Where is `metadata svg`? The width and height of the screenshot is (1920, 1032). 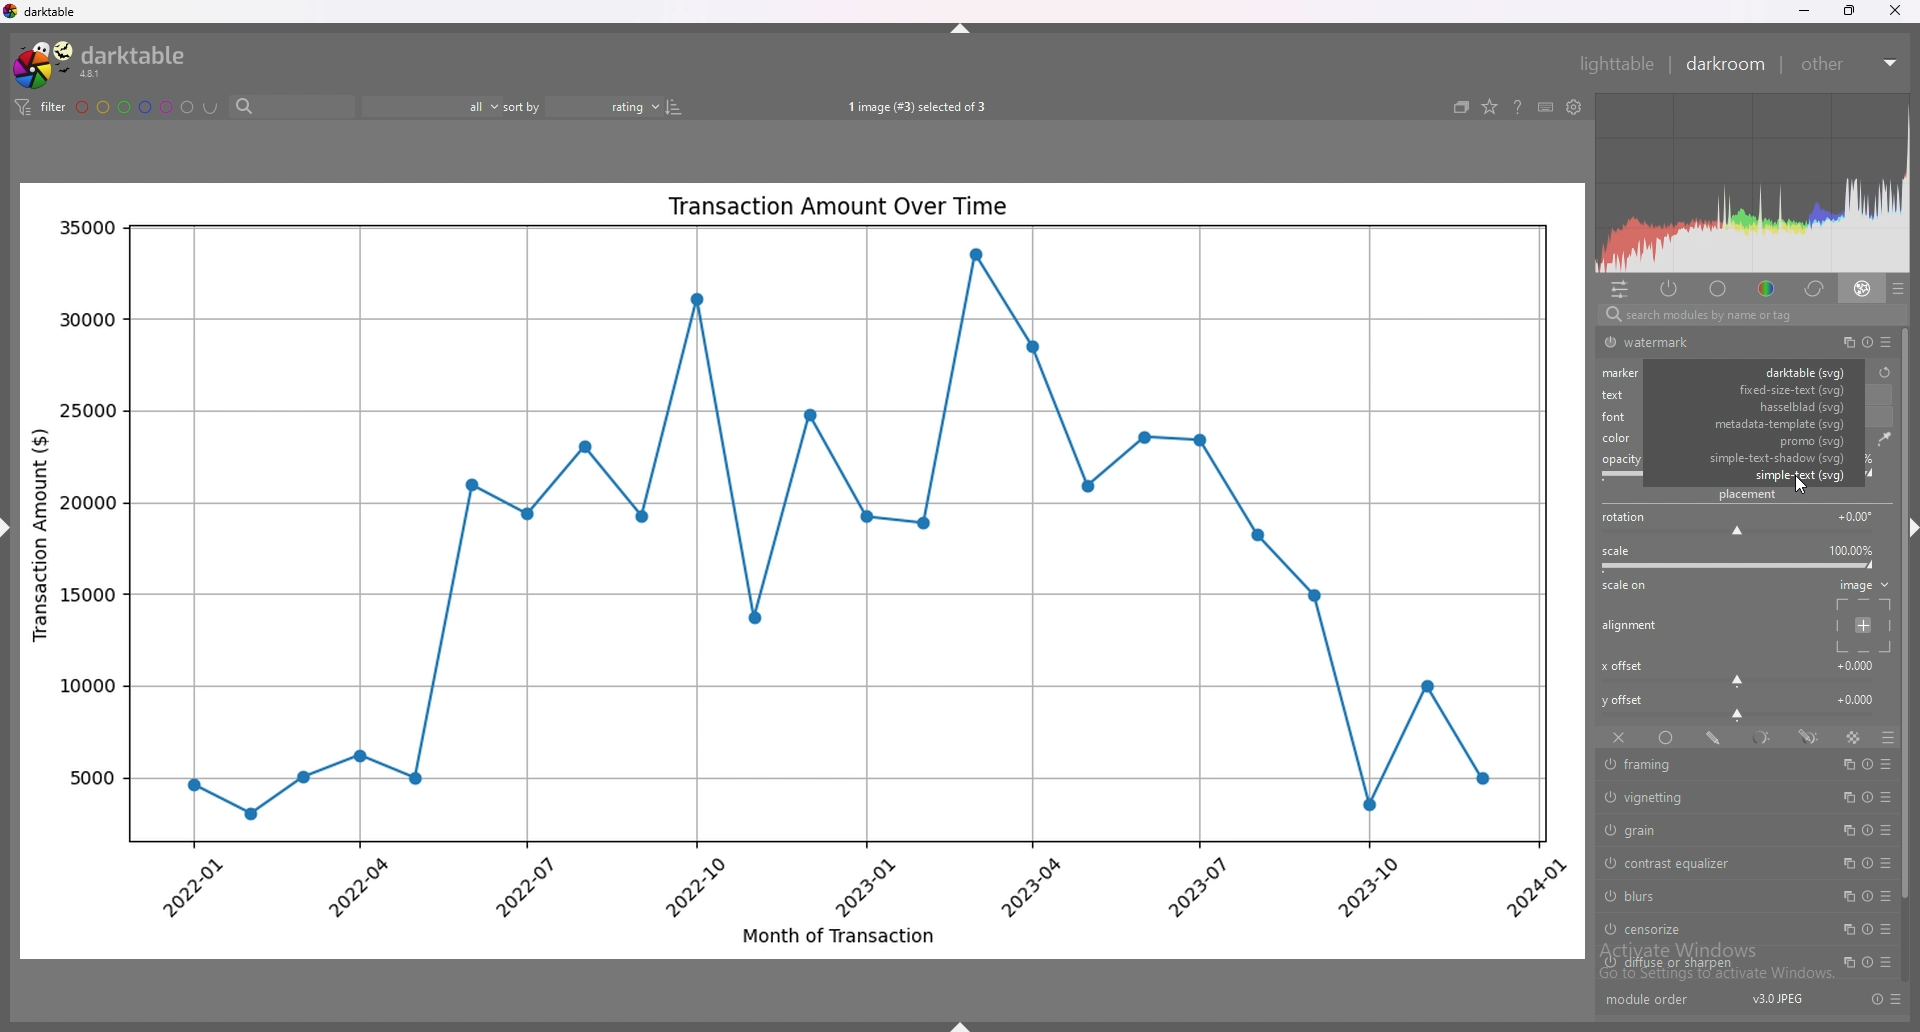
metadata svg is located at coordinates (1760, 424).